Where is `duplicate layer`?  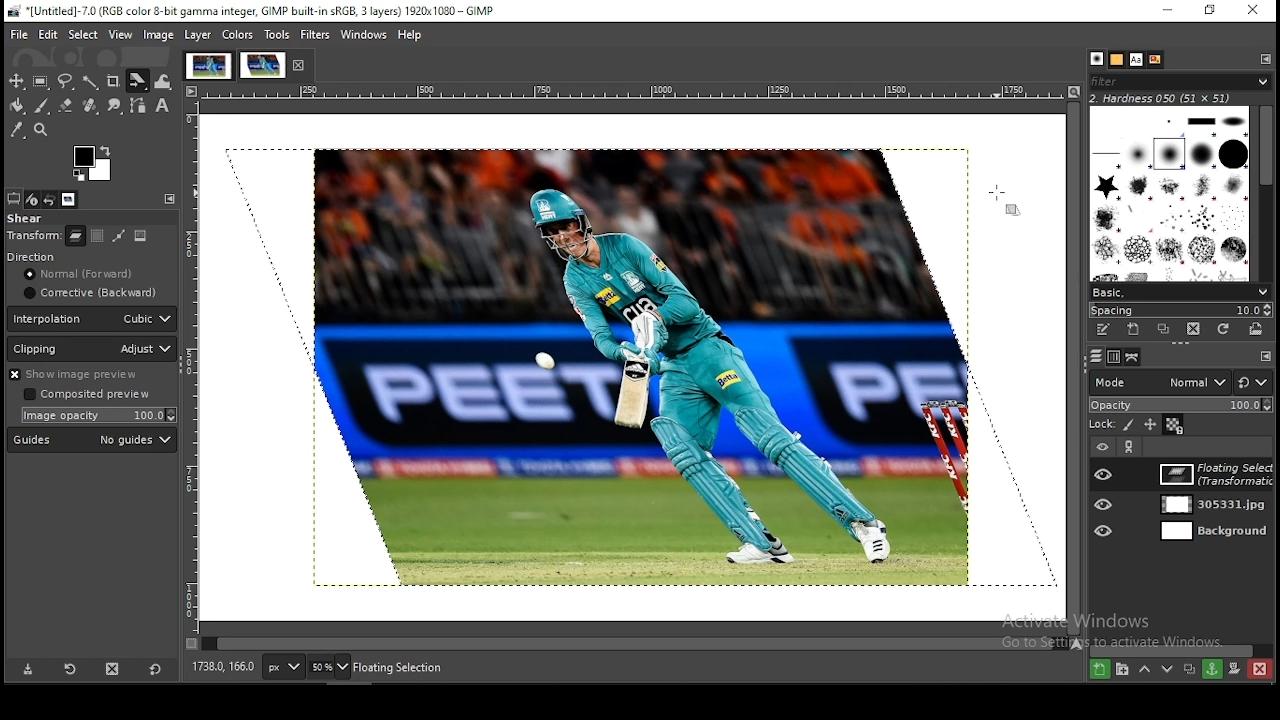
duplicate layer is located at coordinates (1189, 669).